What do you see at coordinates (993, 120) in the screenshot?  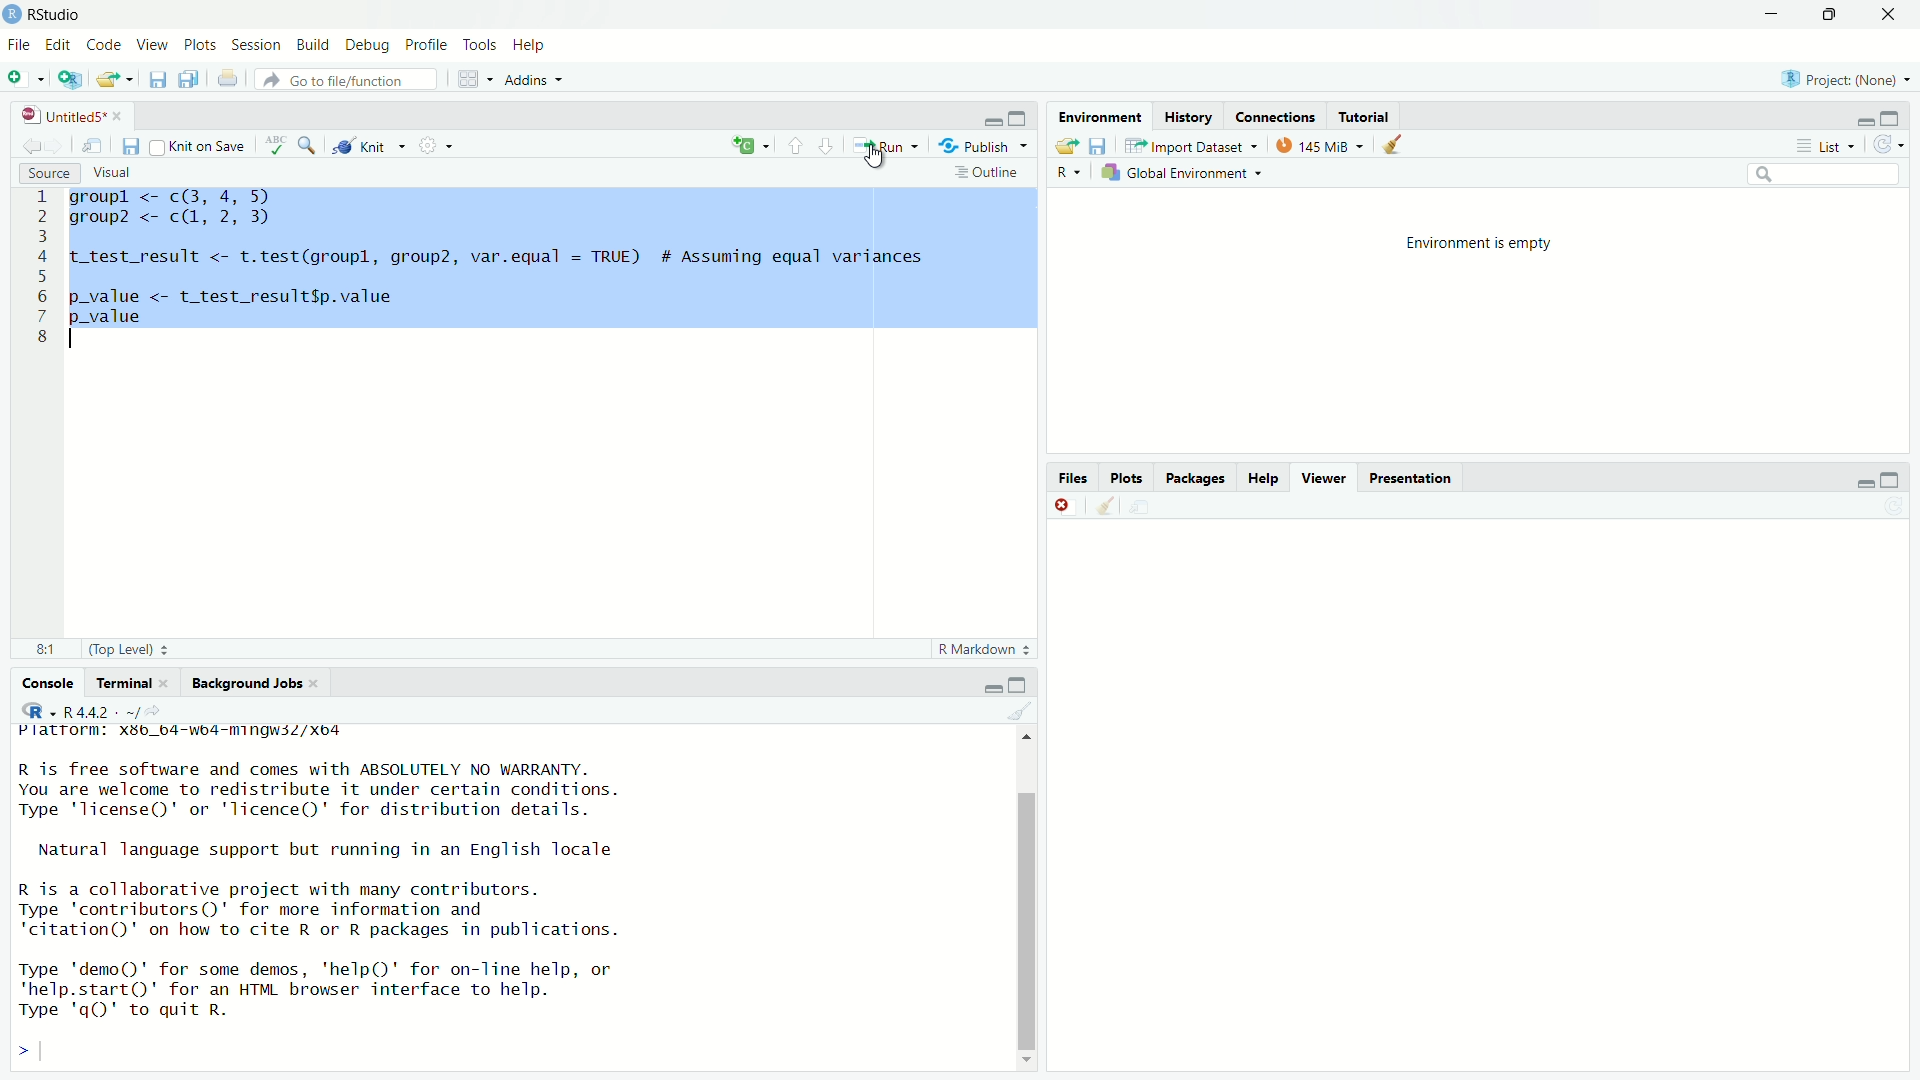 I see `minimise` at bounding box center [993, 120].